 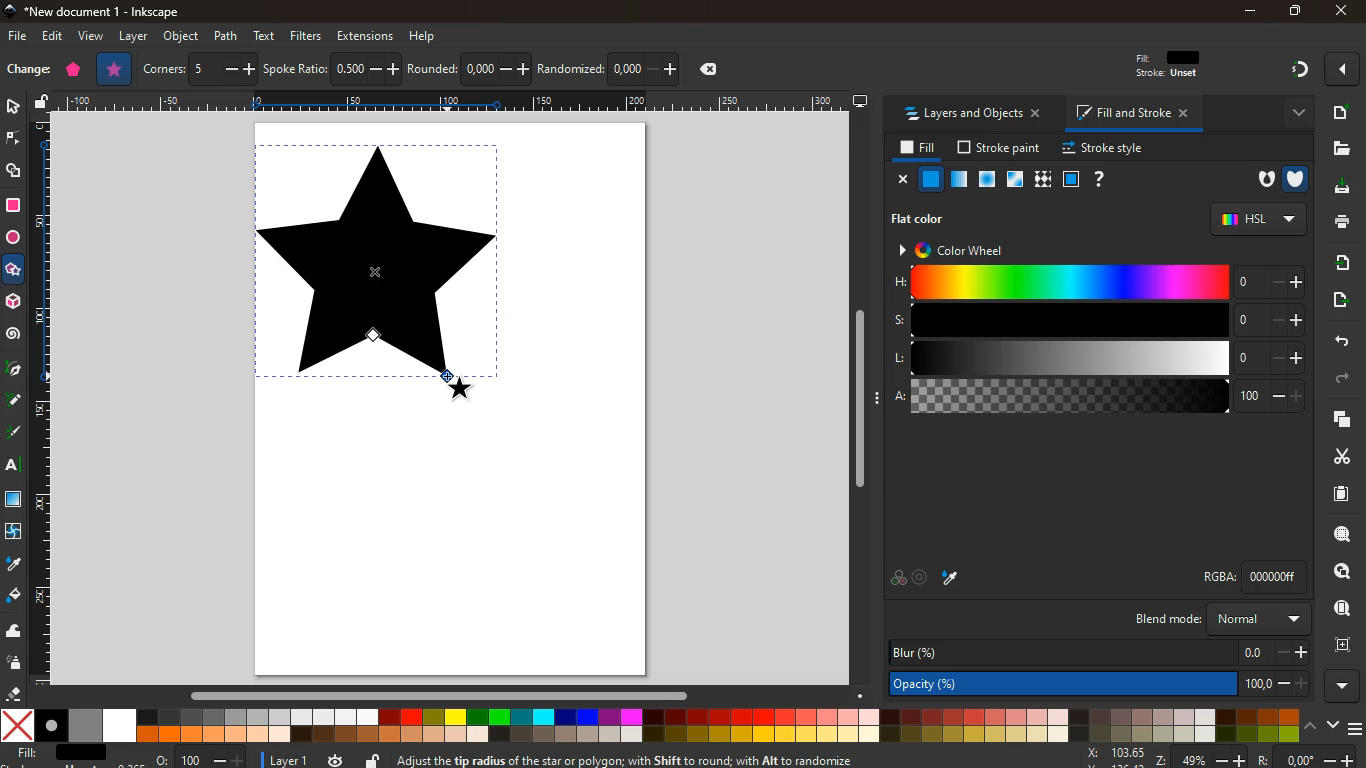 What do you see at coordinates (331, 68) in the screenshot?
I see `spoke ratio` at bounding box center [331, 68].